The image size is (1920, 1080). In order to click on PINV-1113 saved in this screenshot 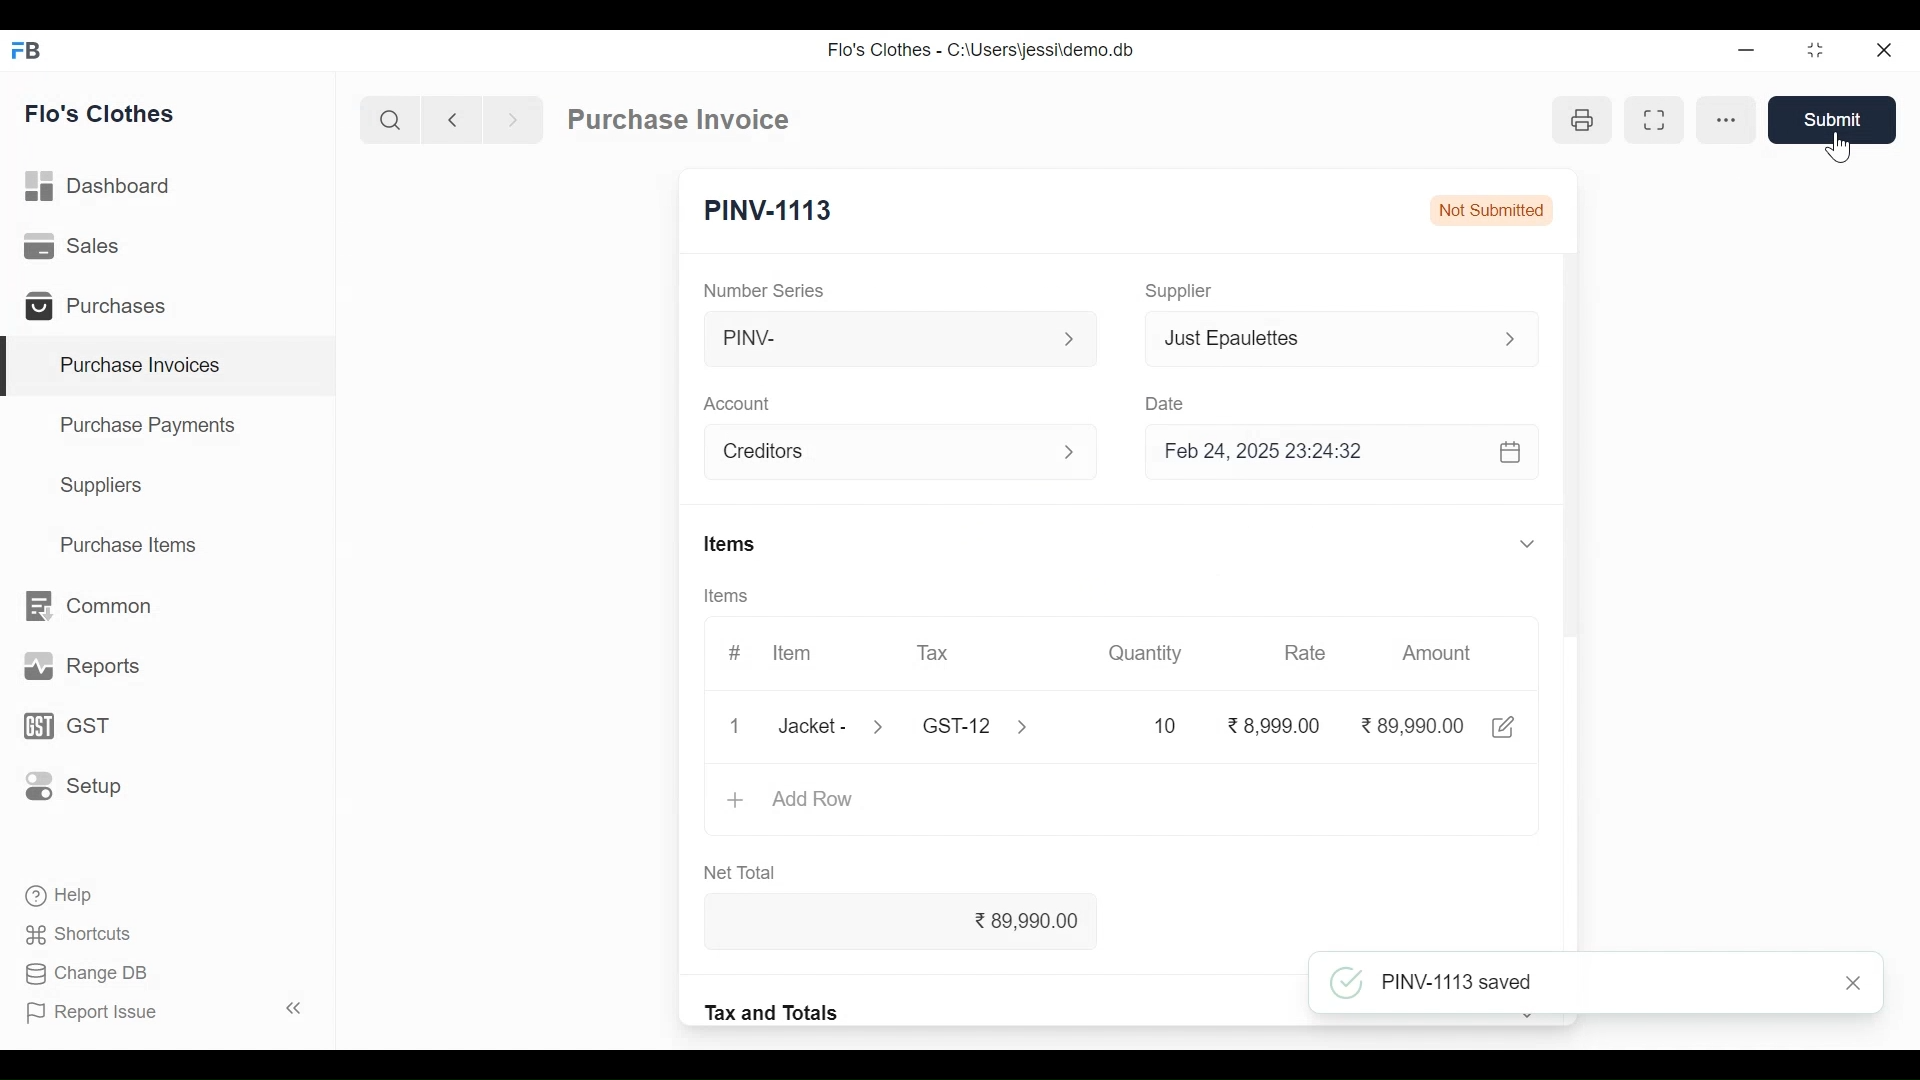, I will do `click(1576, 984)`.